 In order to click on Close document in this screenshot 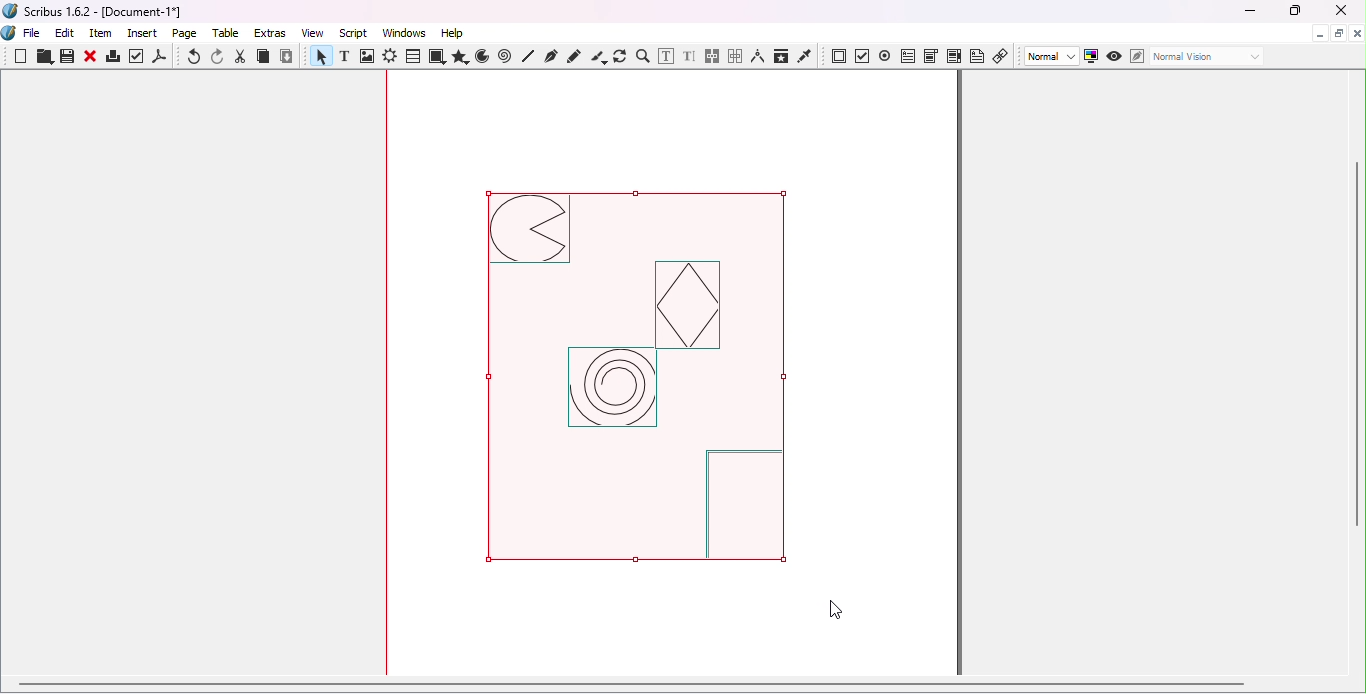, I will do `click(1357, 34)`.